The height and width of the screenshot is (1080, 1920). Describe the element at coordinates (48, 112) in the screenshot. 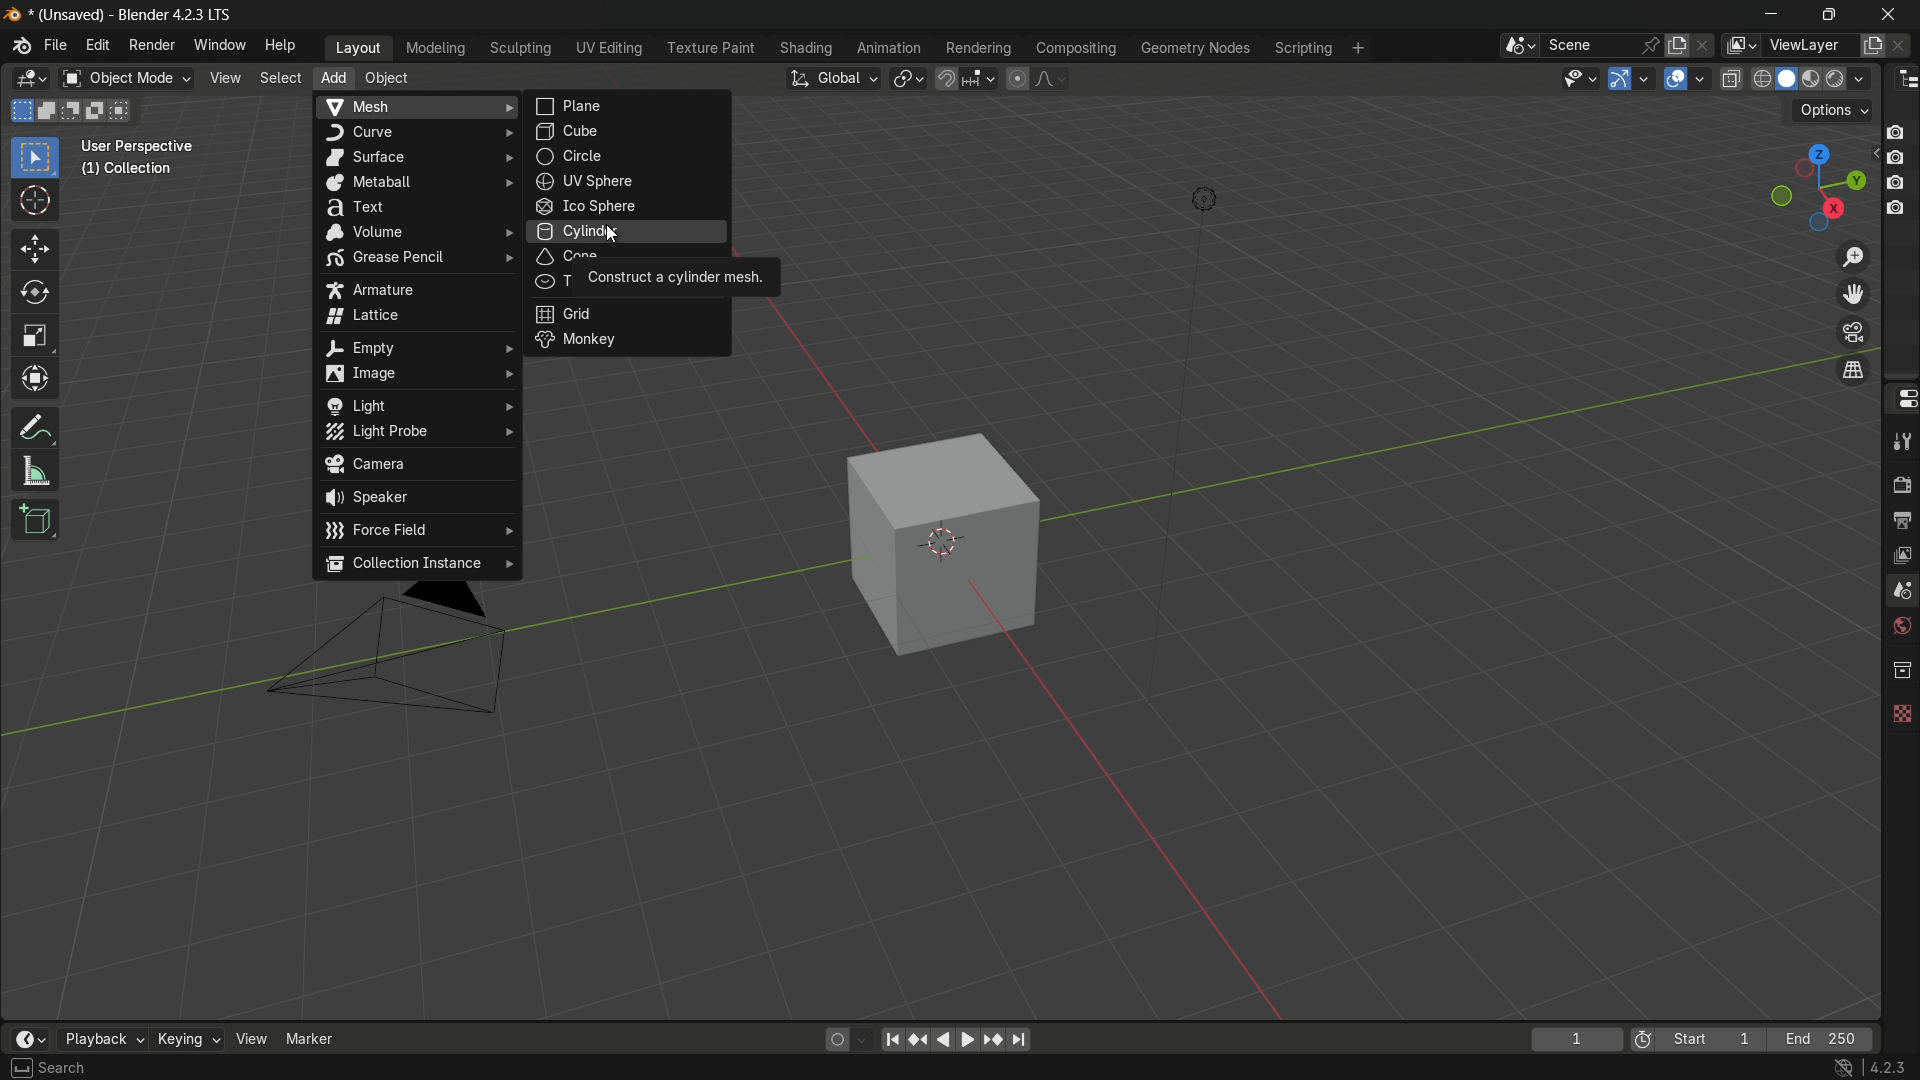

I see `extend existing selection` at that location.